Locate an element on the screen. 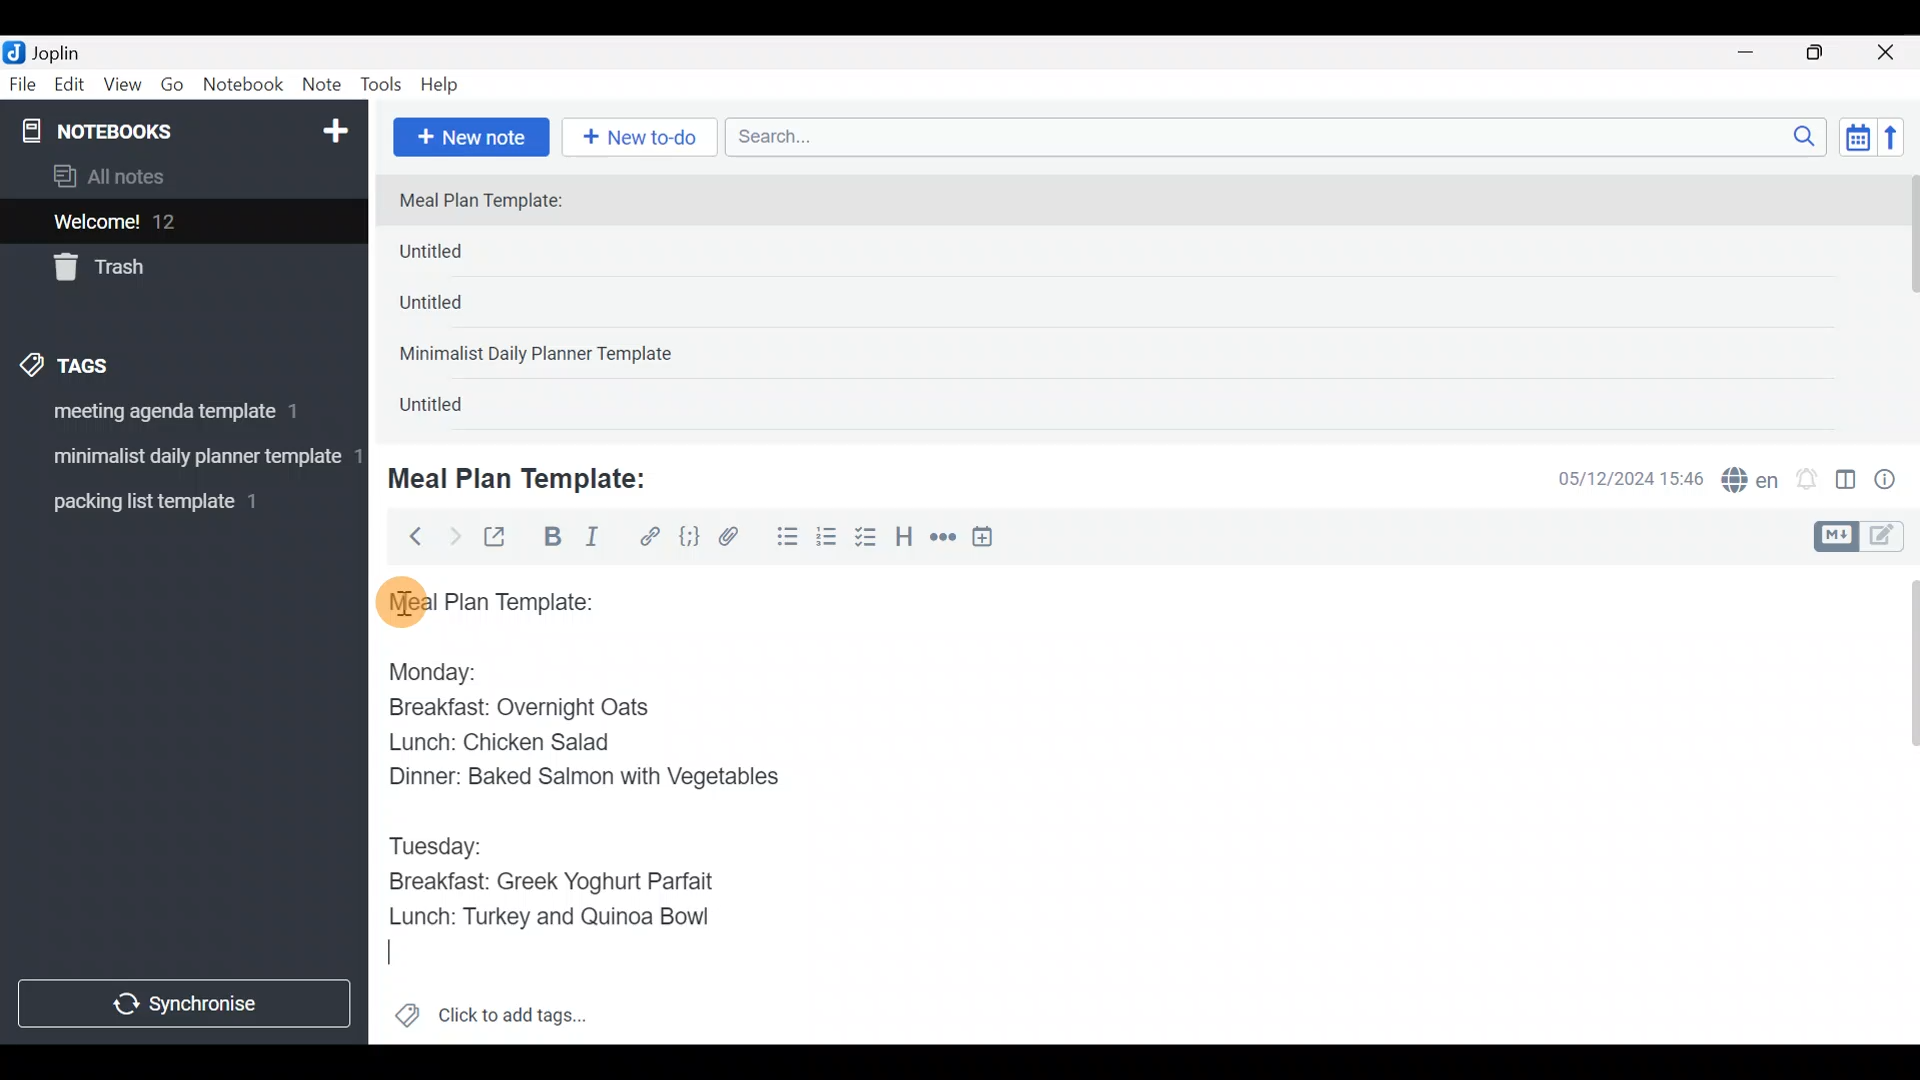 The height and width of the screenshot is (1080, 1920). Toggle editors is located at coordinates (1864, 534).